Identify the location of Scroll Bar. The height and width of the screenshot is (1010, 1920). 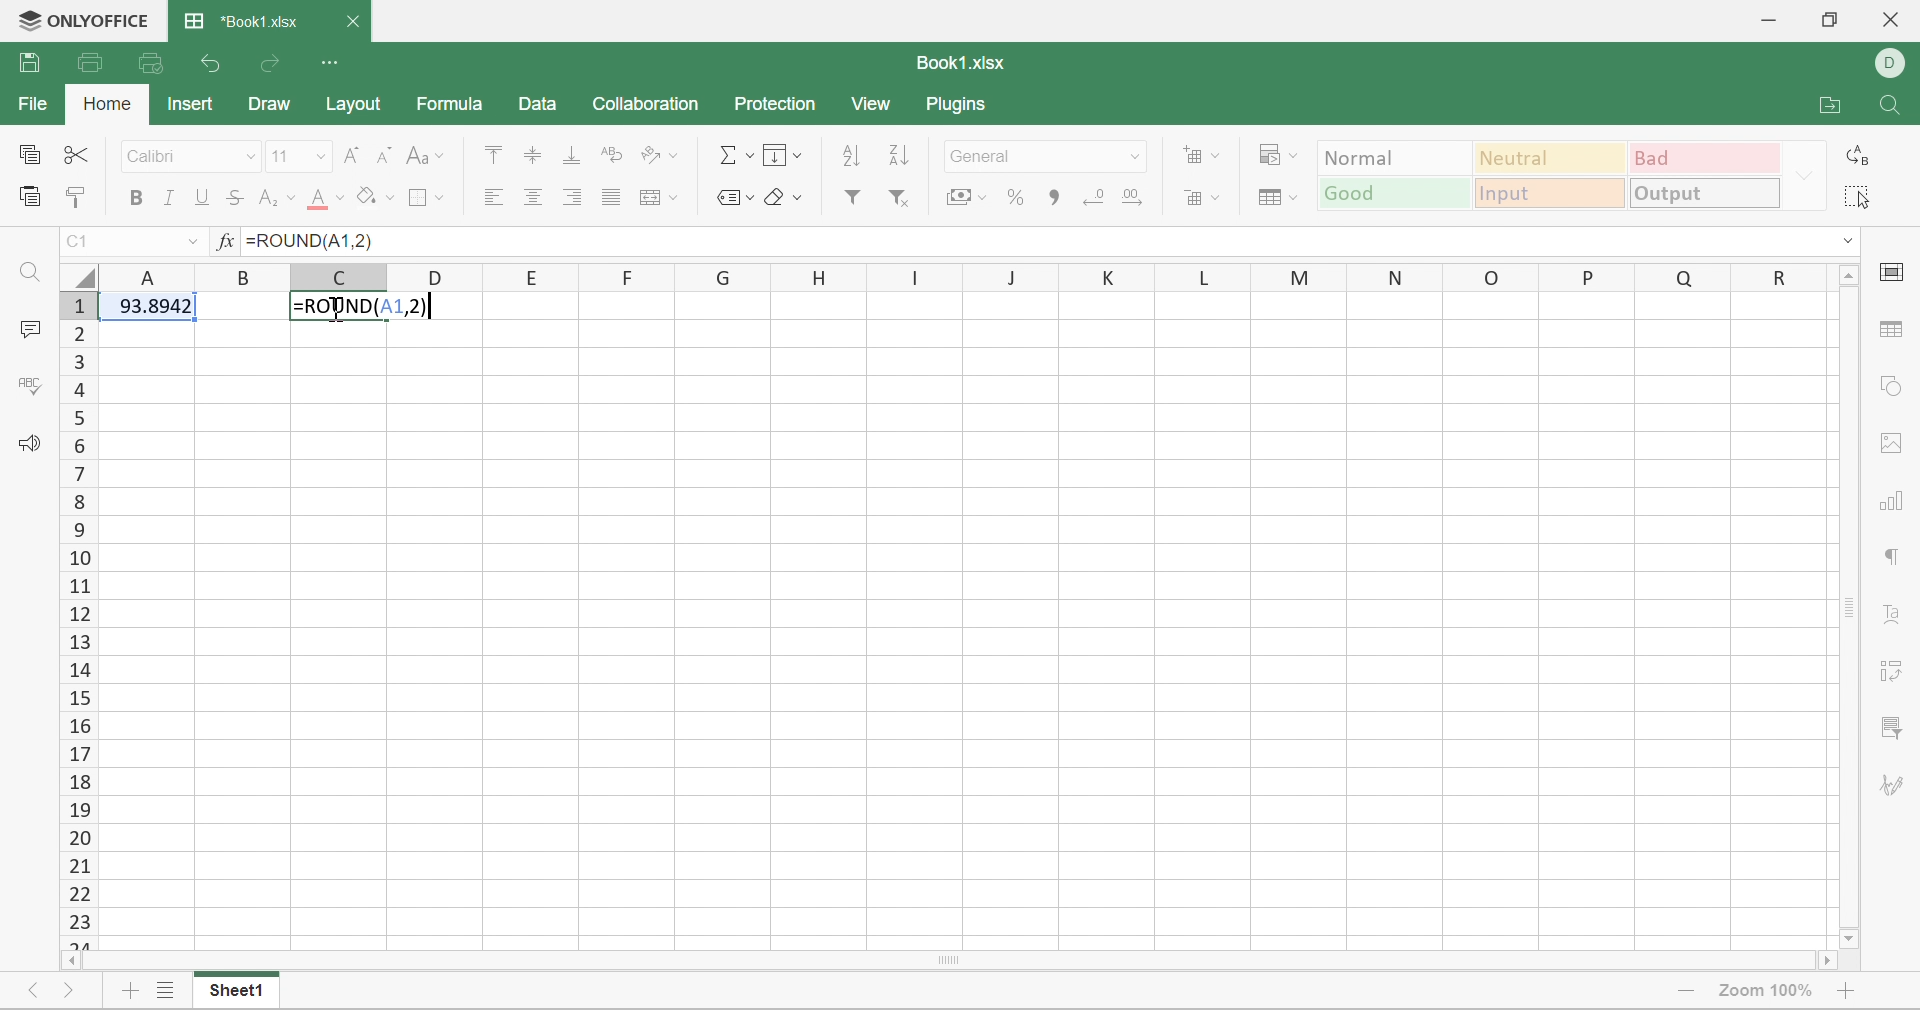
(945, 962).